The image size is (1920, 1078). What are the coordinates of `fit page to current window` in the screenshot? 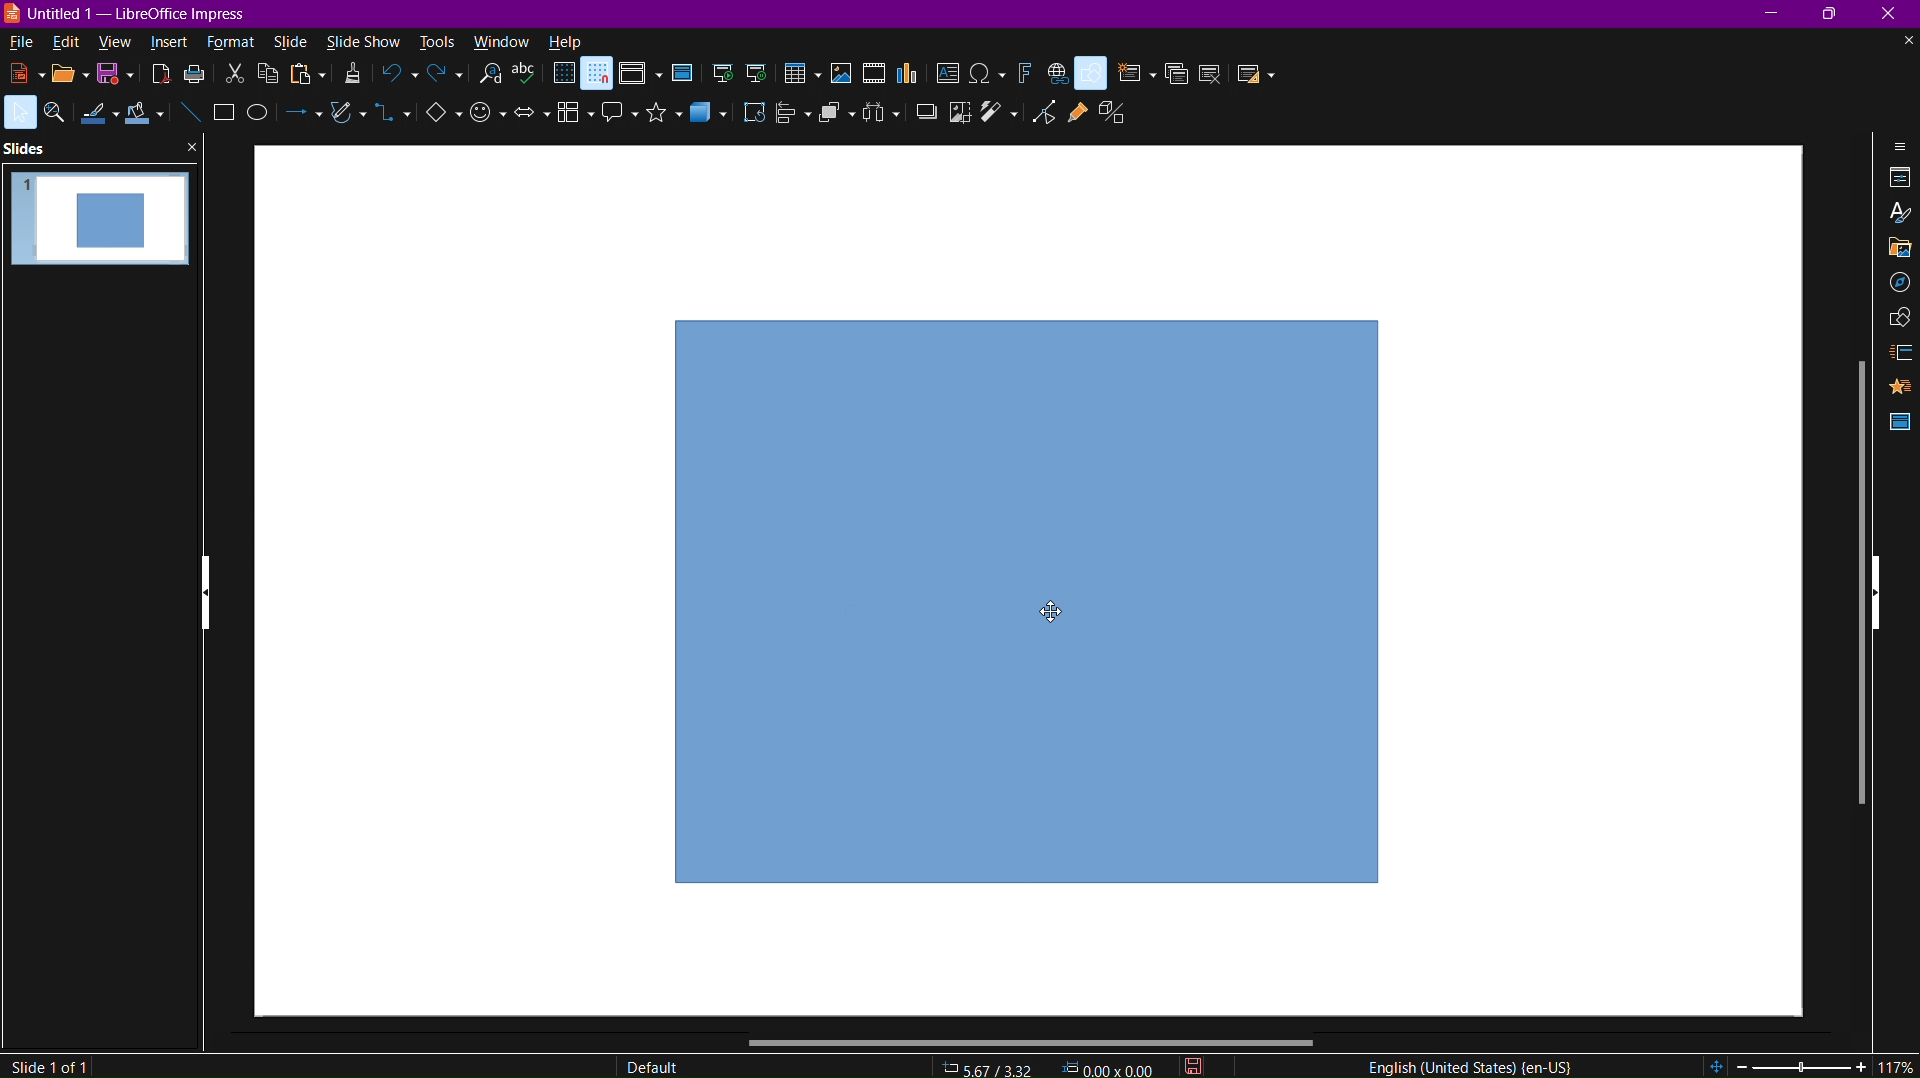 It's located at (1716, 1066).